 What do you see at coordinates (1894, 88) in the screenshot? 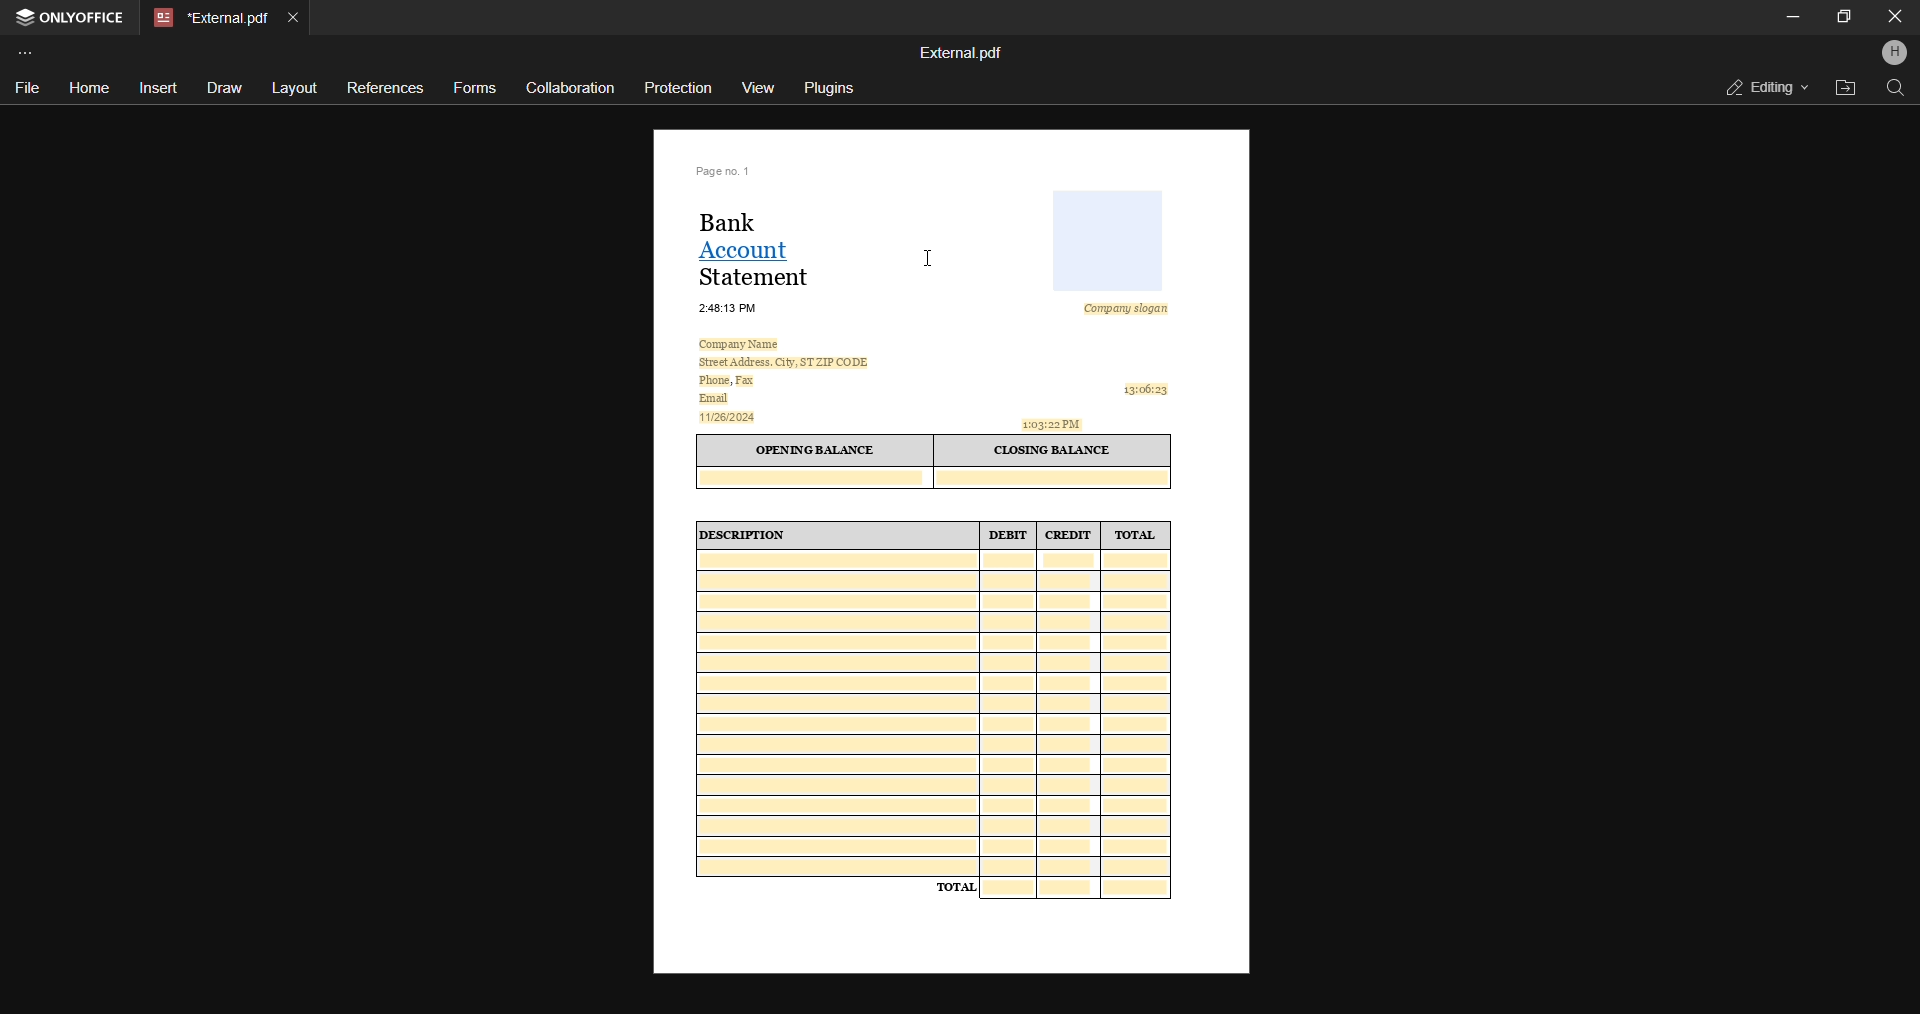
I see `Search` at bounding box center [1894, 88].